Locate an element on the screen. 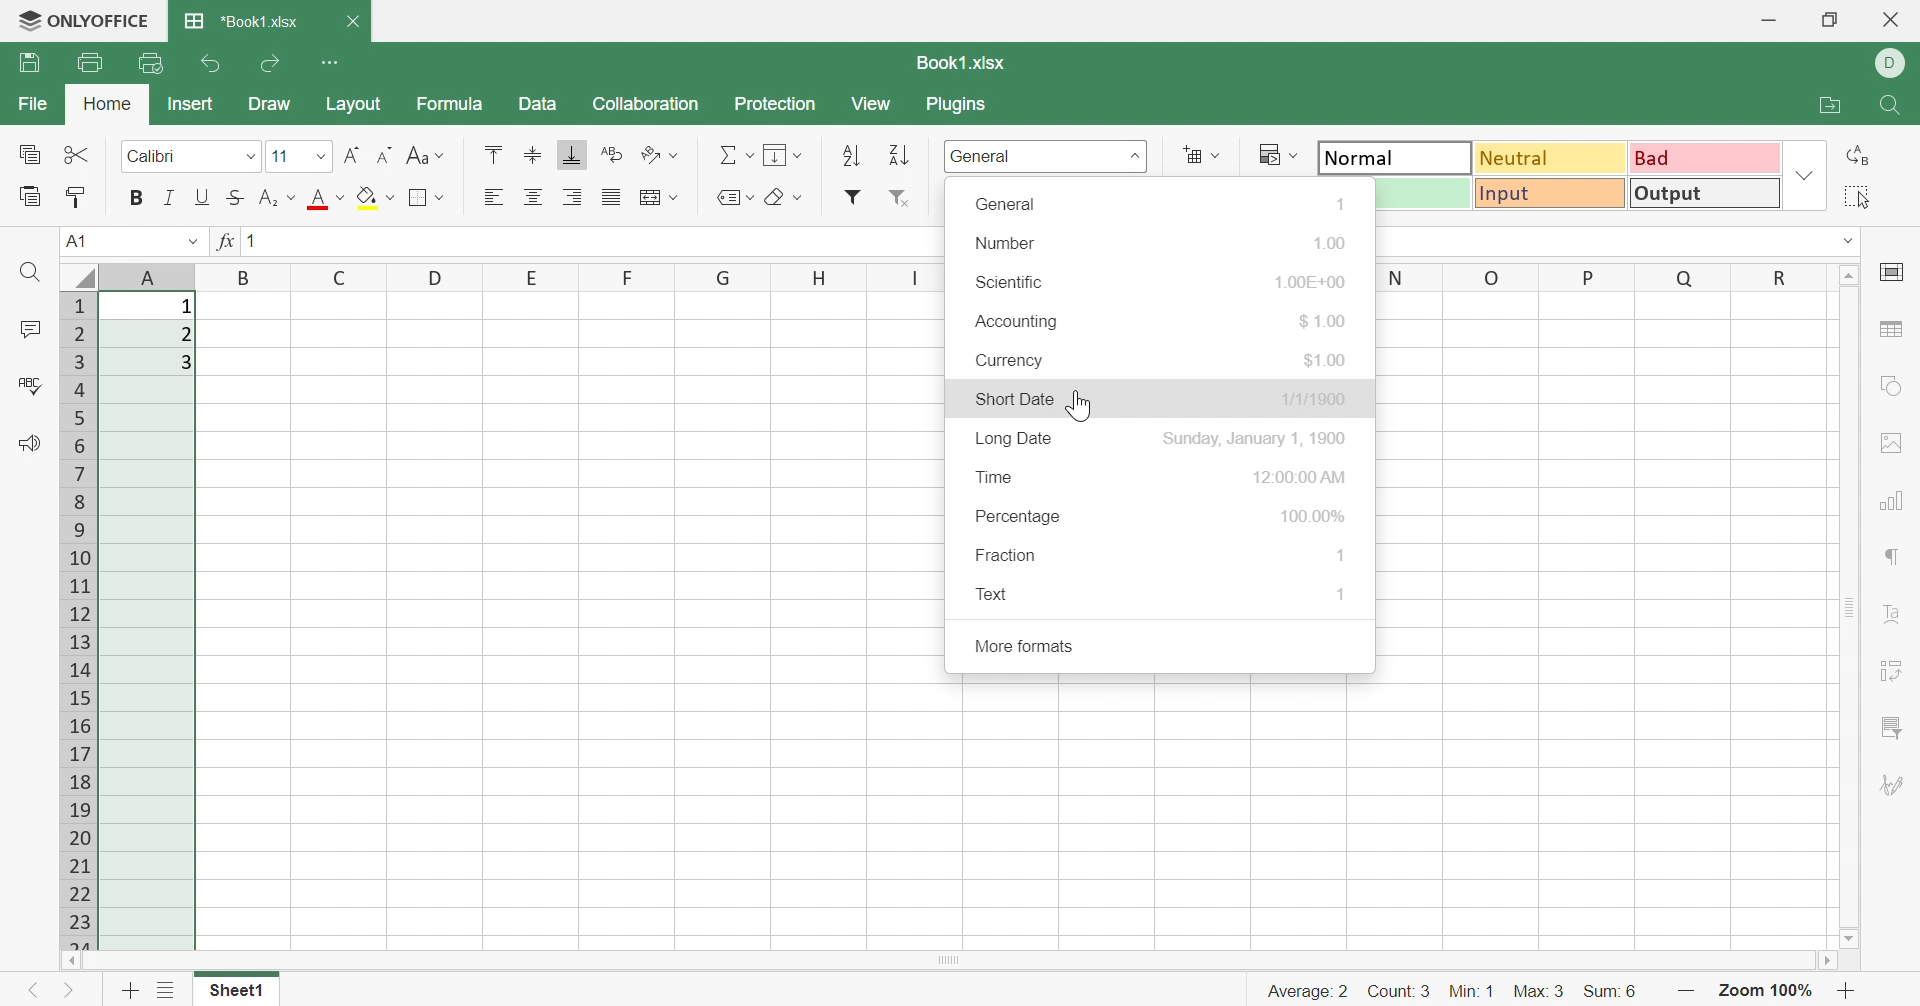 This screenshot has height=1006, width=1920. Cursor is located at coordinates (1083, 407).